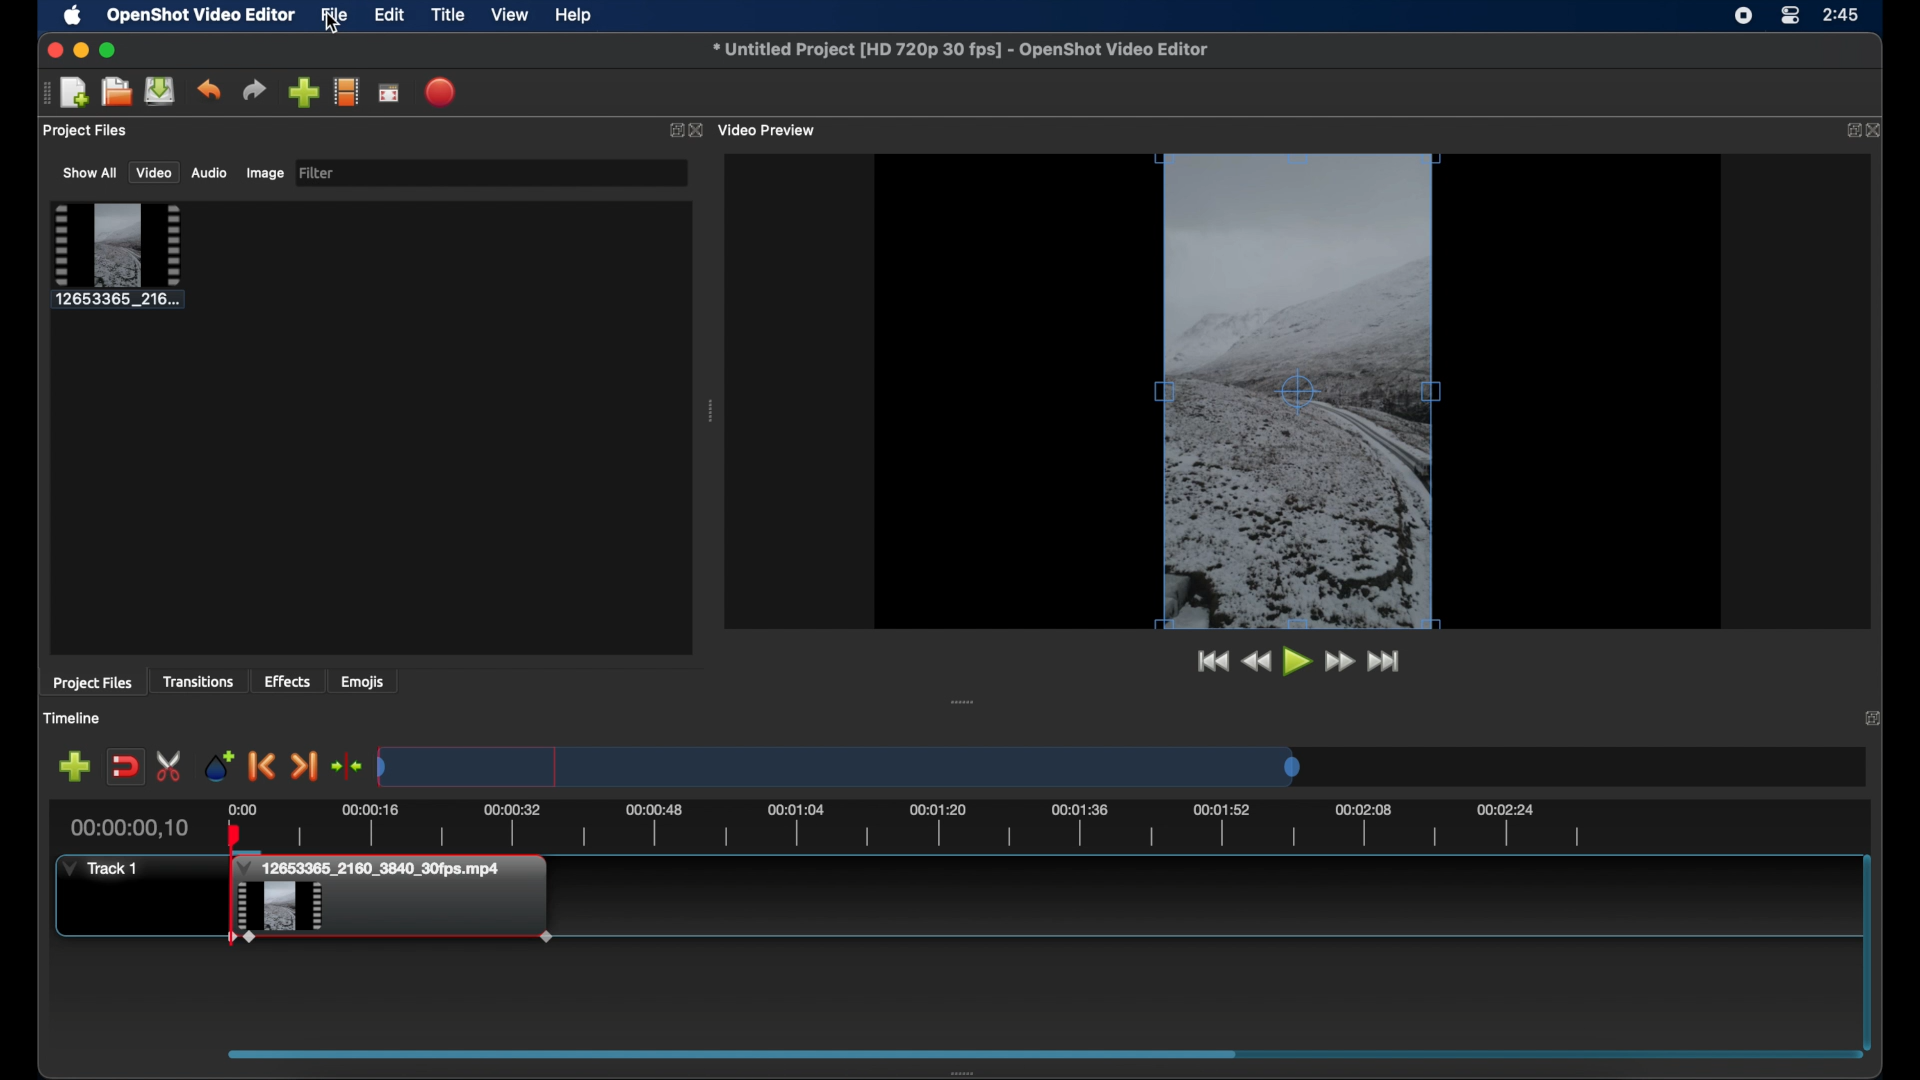  What do you see at coordinates (335, 27) in the screenshot?
I see `cursor` at bounding box center [335, 27].